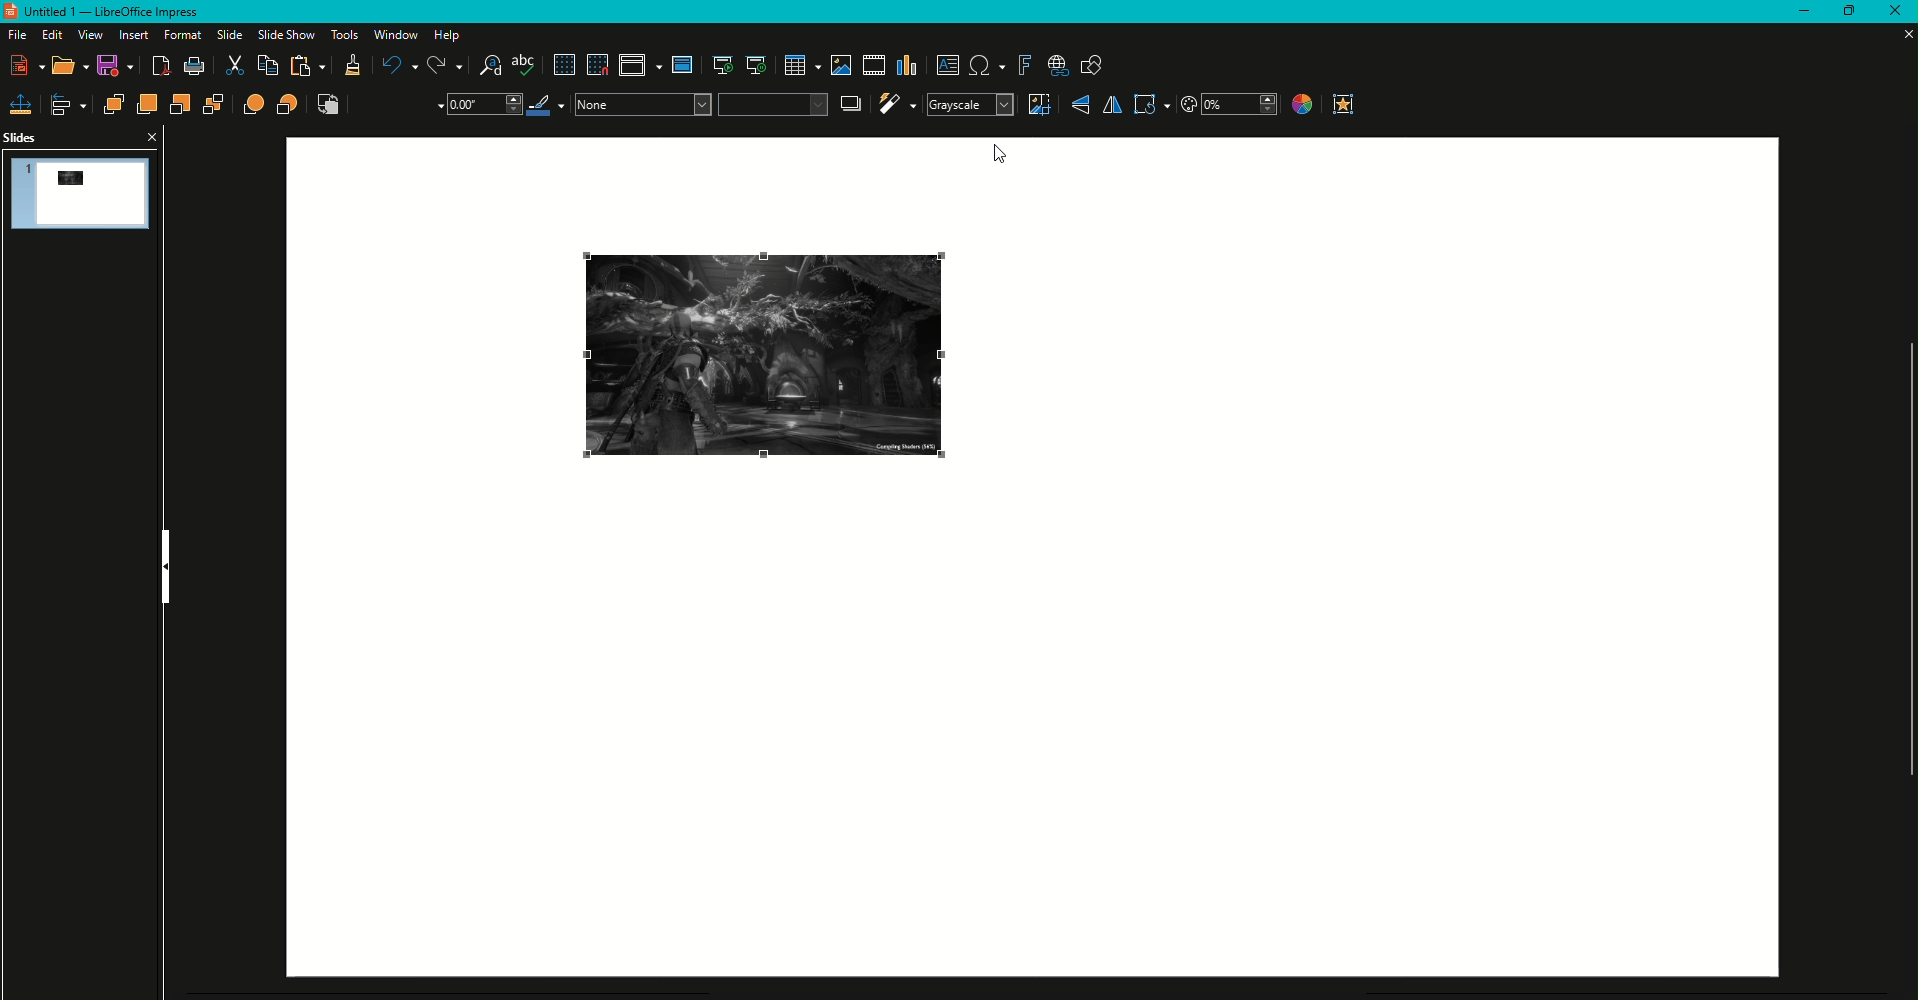 This screenshot has height=1000, width=1918. I want to click on Slide Preview, so click(82, 192).